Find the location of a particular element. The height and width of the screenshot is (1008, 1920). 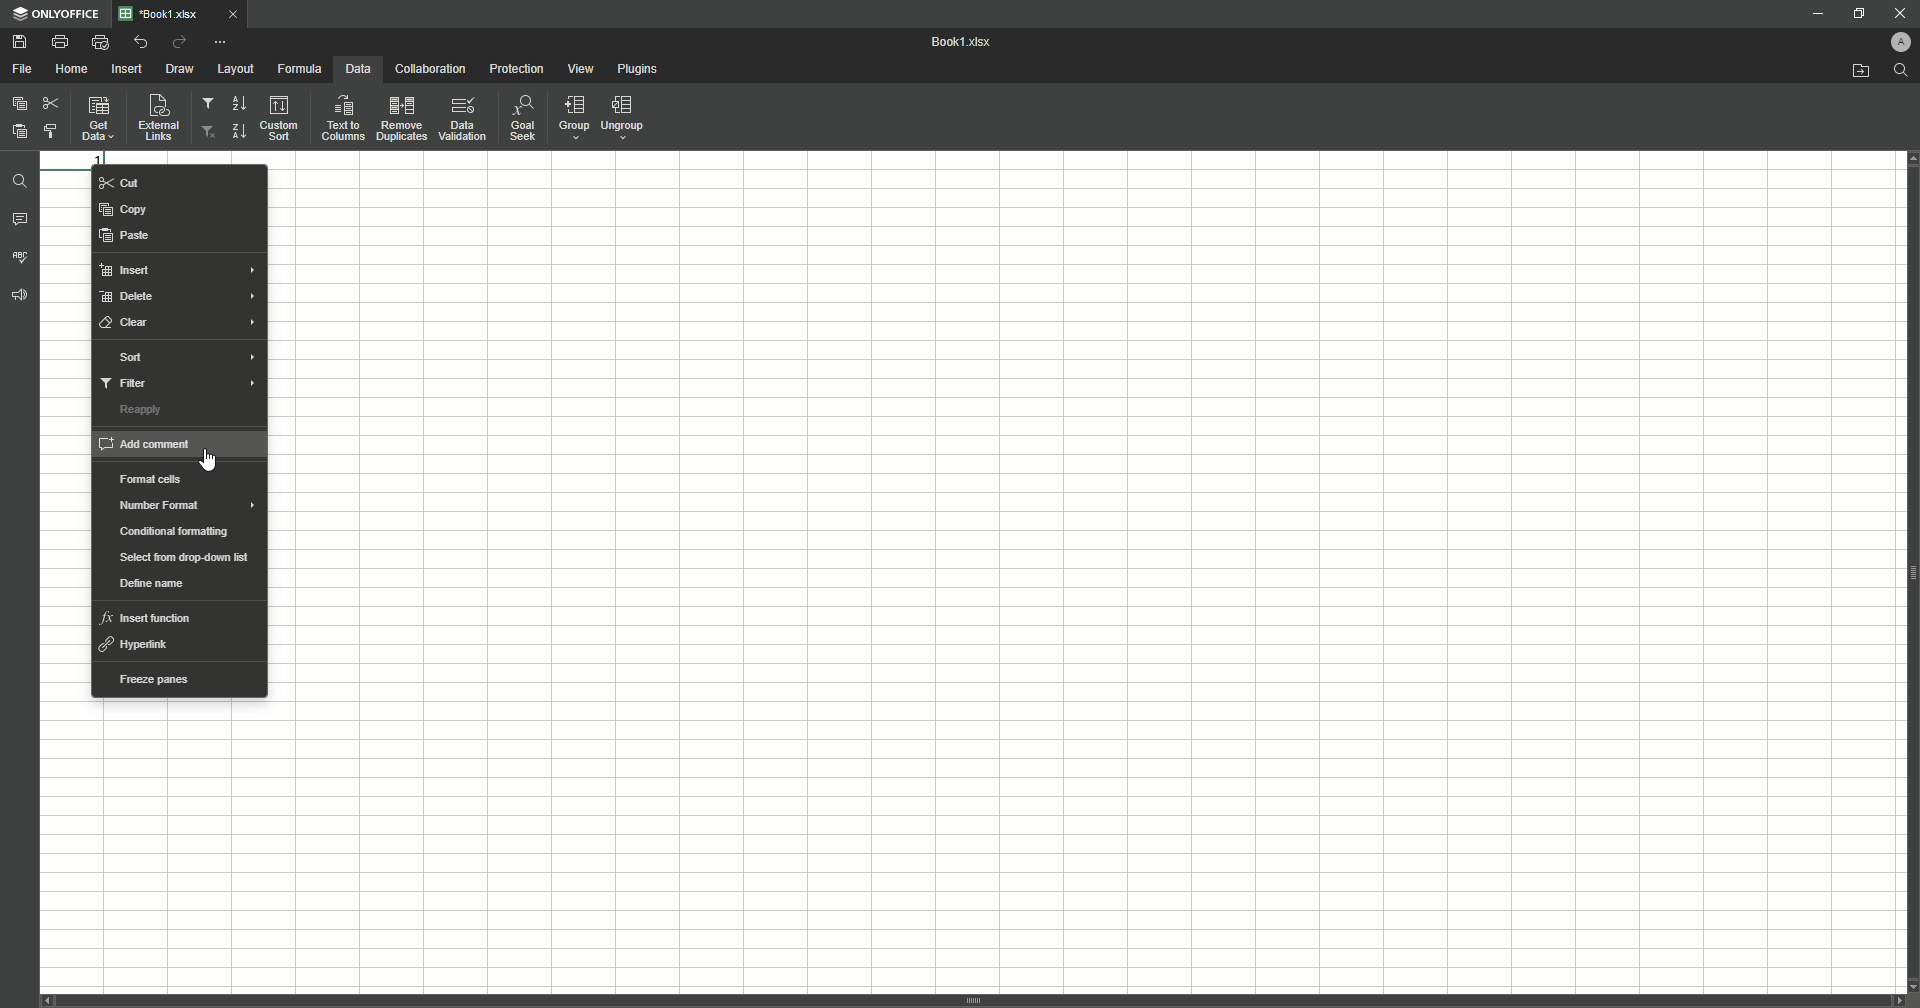

Quick Print is located at coordinates (99, 41).